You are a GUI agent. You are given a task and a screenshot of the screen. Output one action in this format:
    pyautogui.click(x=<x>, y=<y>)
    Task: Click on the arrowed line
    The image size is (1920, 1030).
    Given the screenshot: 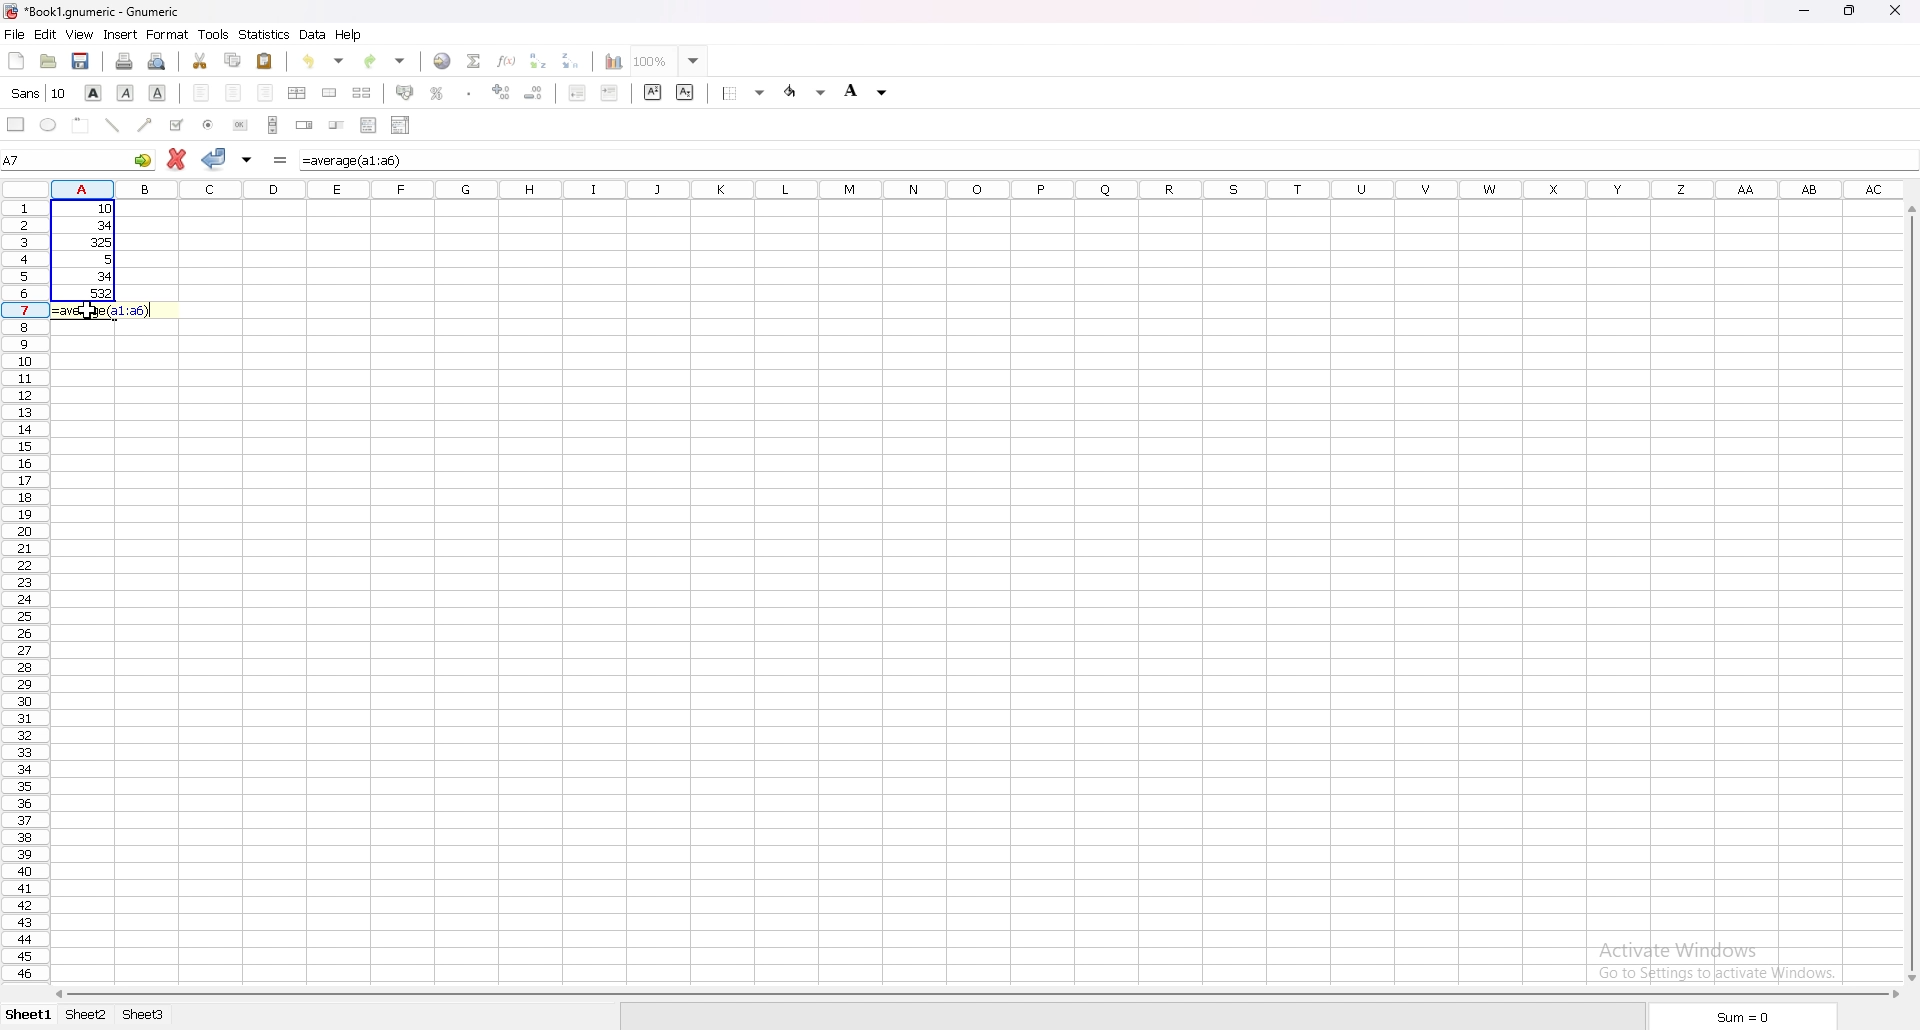 What is the action you would take?
    pyautogui.click(x=145, y=124)
    